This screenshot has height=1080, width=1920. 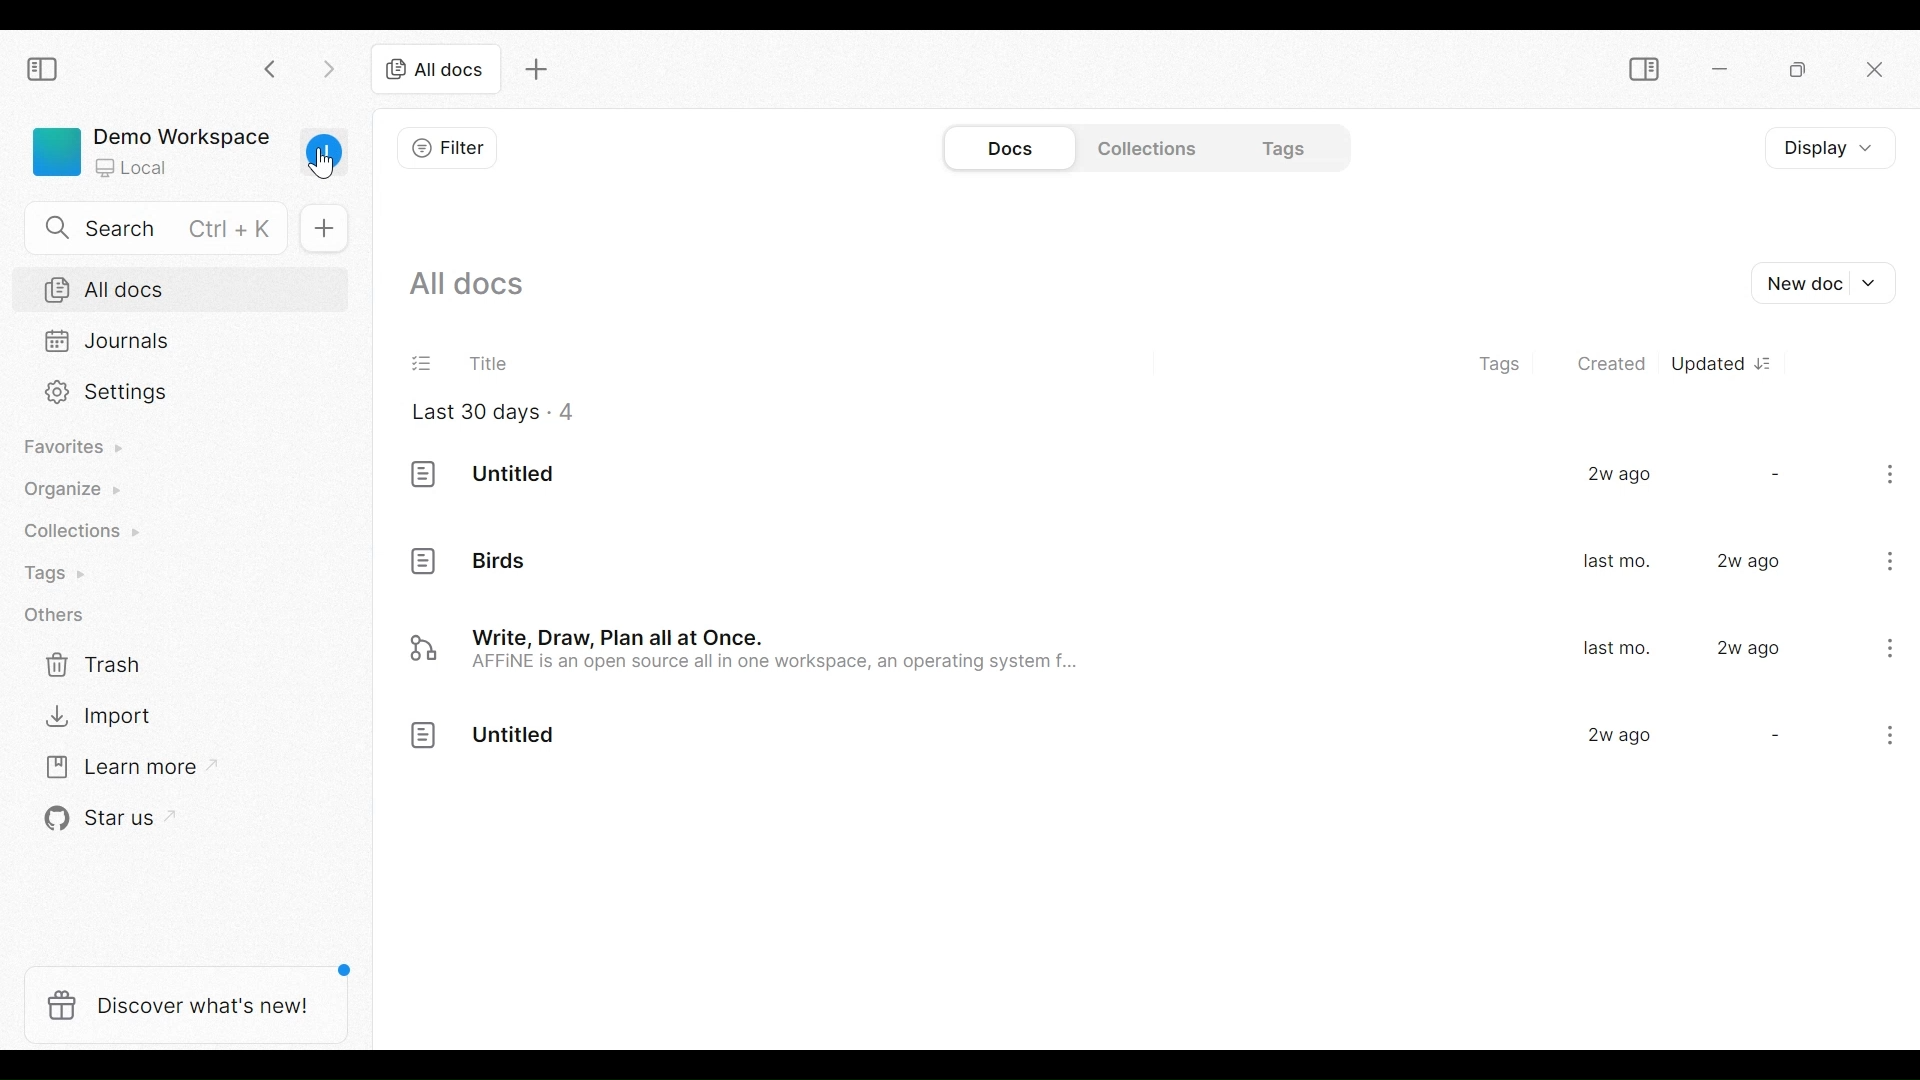 I want to click on 2w ago, so click(x=1750, y=648).